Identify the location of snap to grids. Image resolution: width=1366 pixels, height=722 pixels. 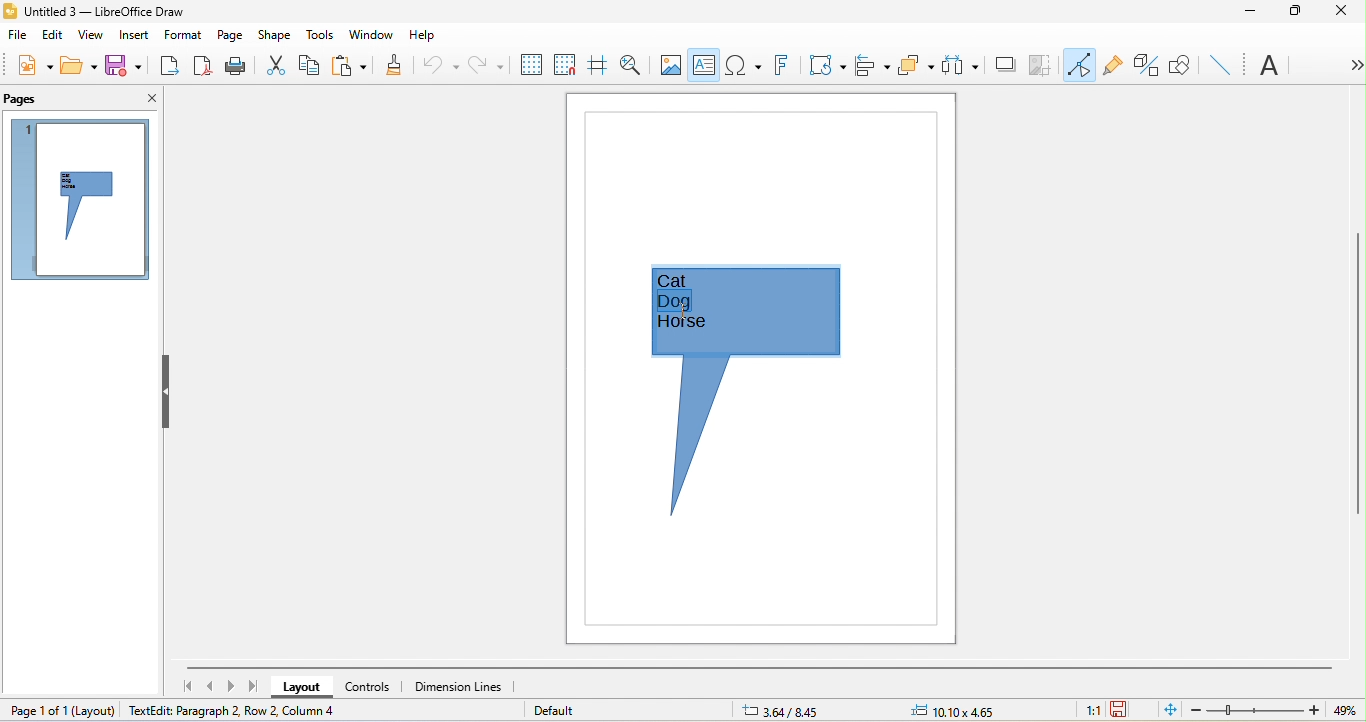
(563, 67).